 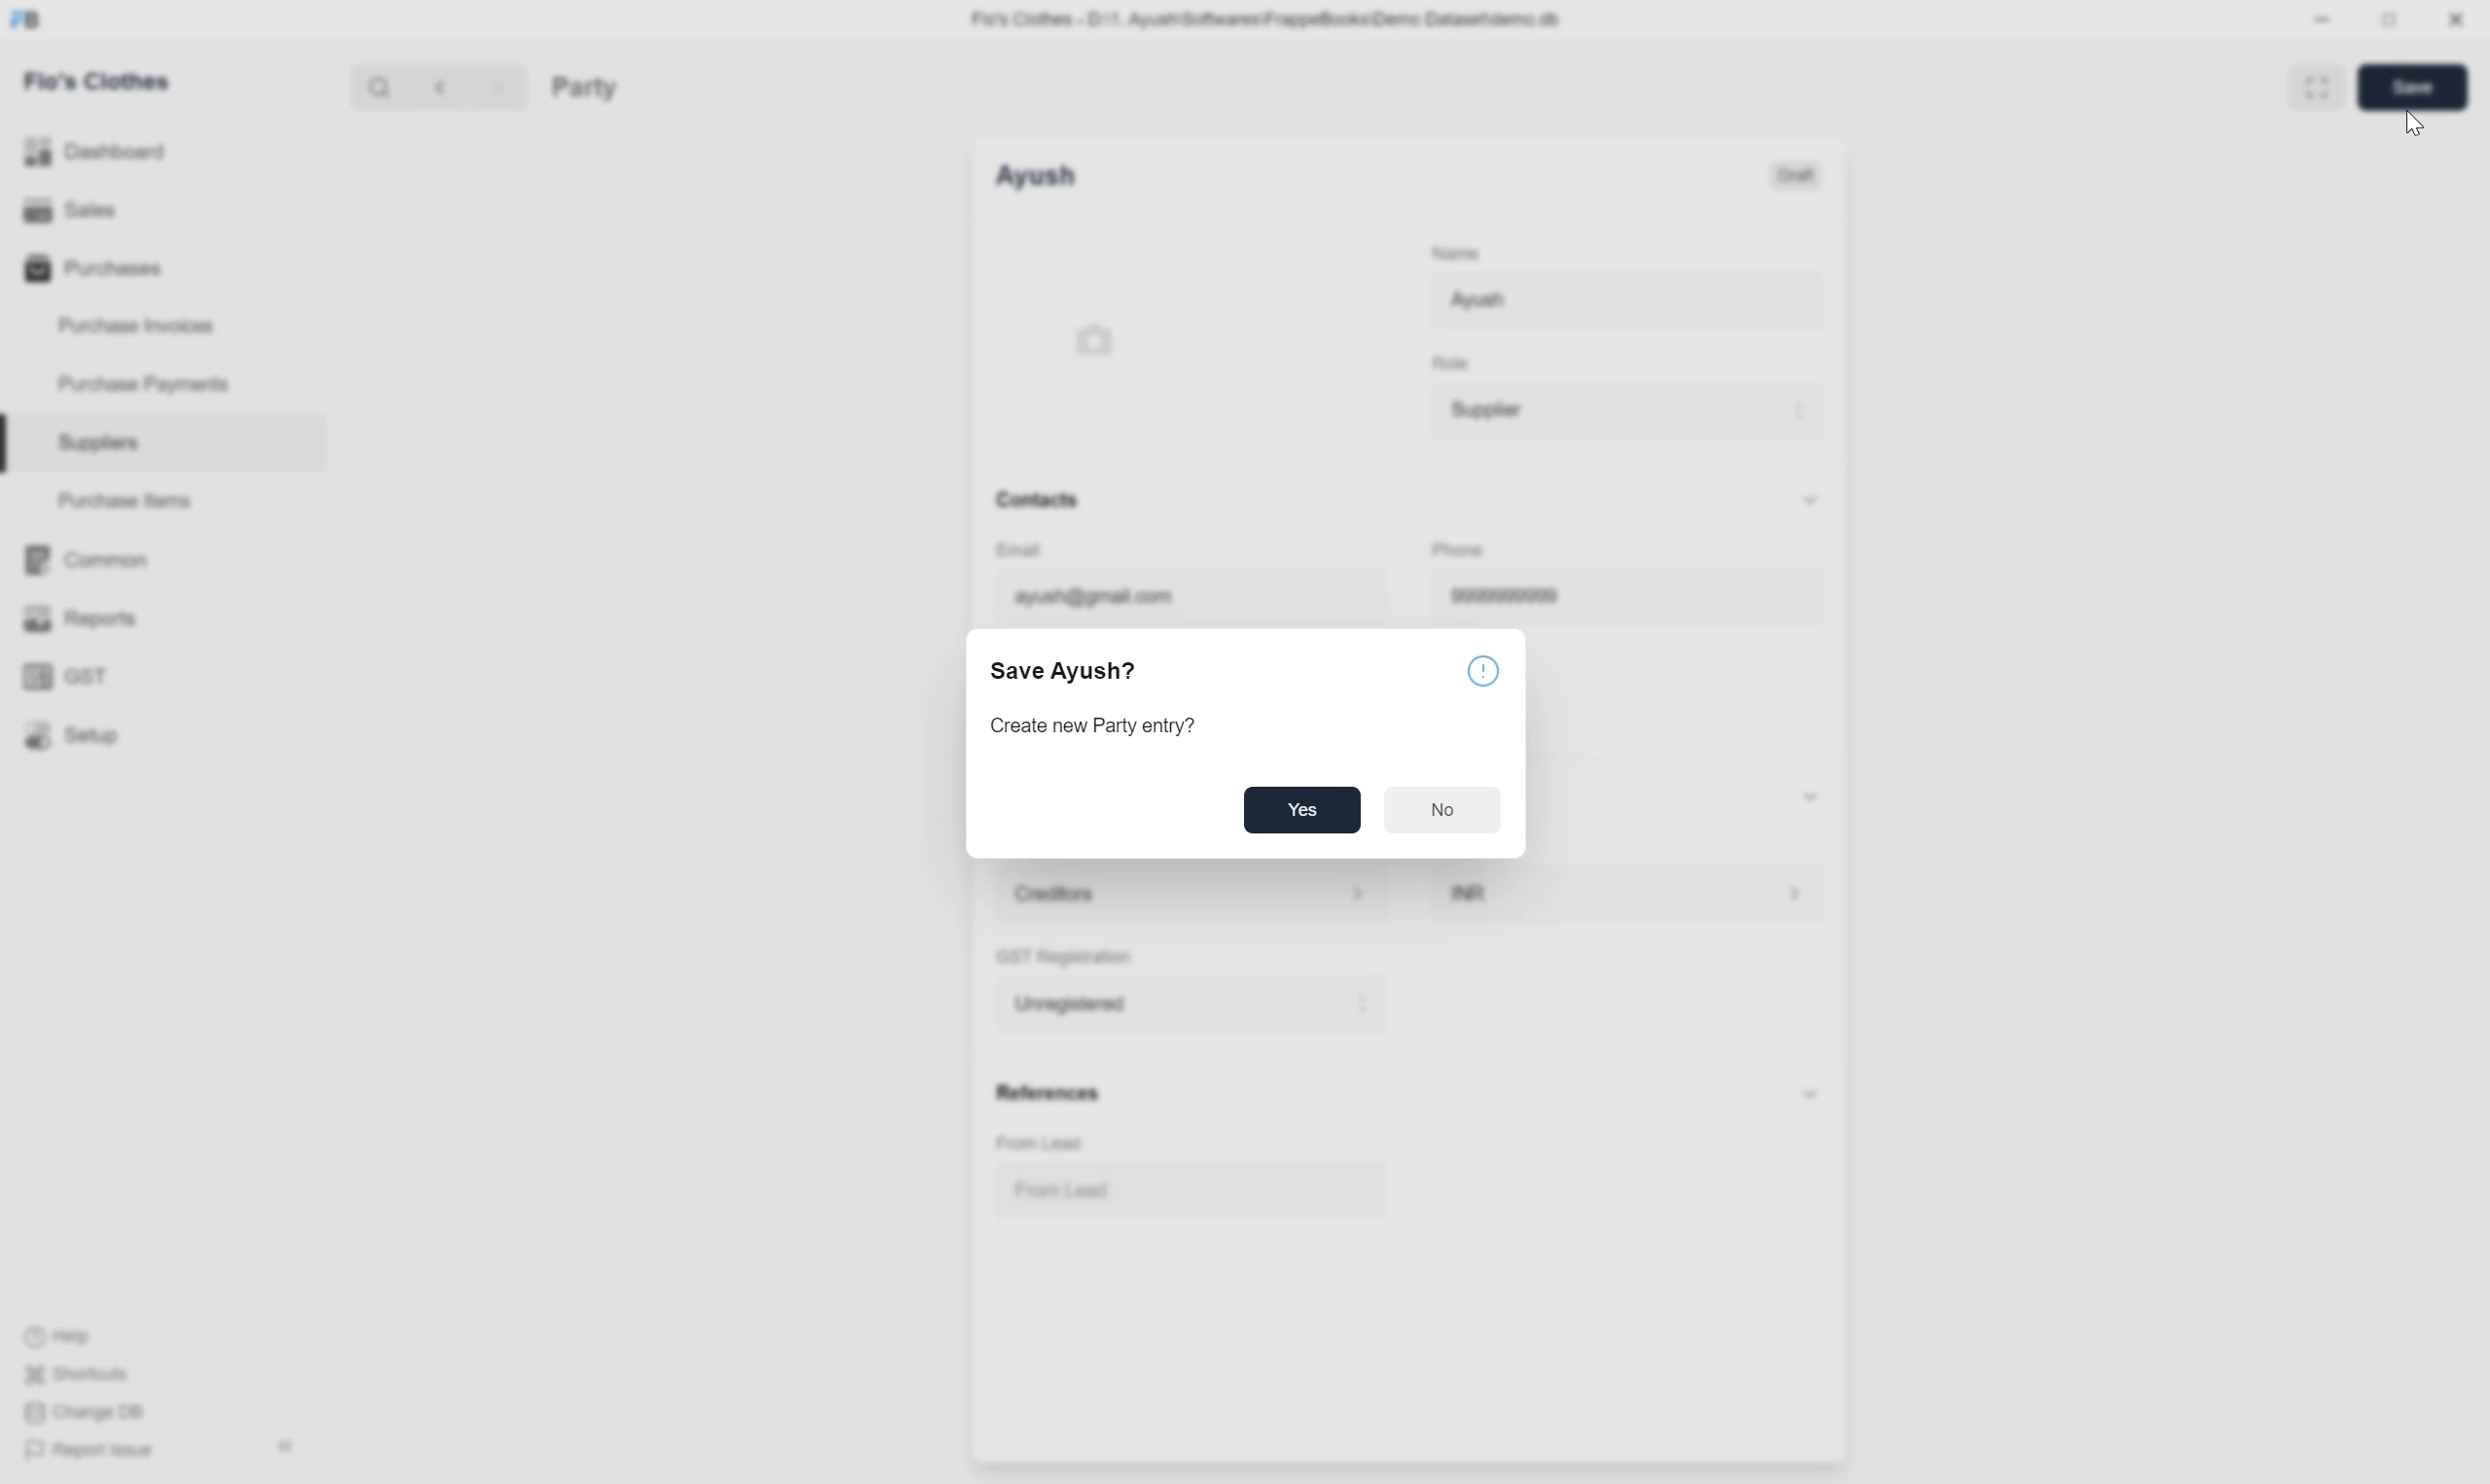 What do you see at coordinates (1441, 810) in the screenshot?
I see `No` at bounding box center [1441, 810].